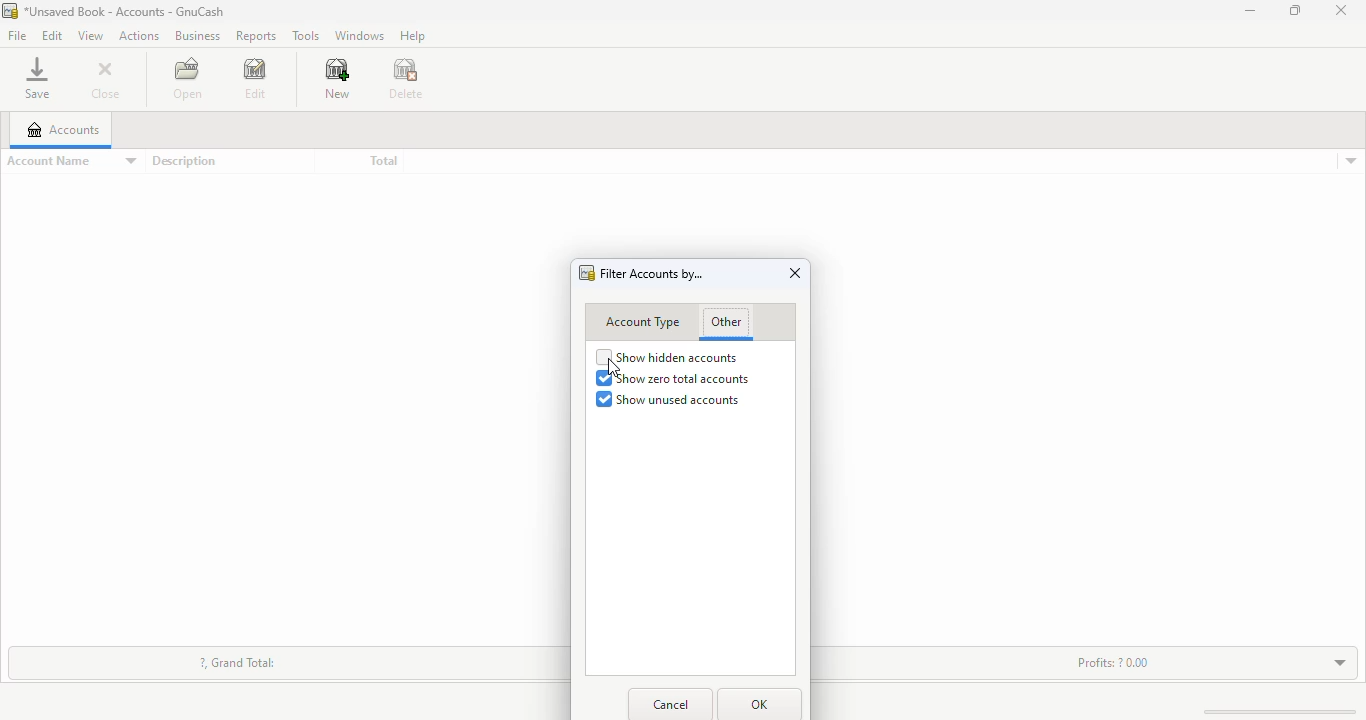  I want to click on delete, so click(406, 79).